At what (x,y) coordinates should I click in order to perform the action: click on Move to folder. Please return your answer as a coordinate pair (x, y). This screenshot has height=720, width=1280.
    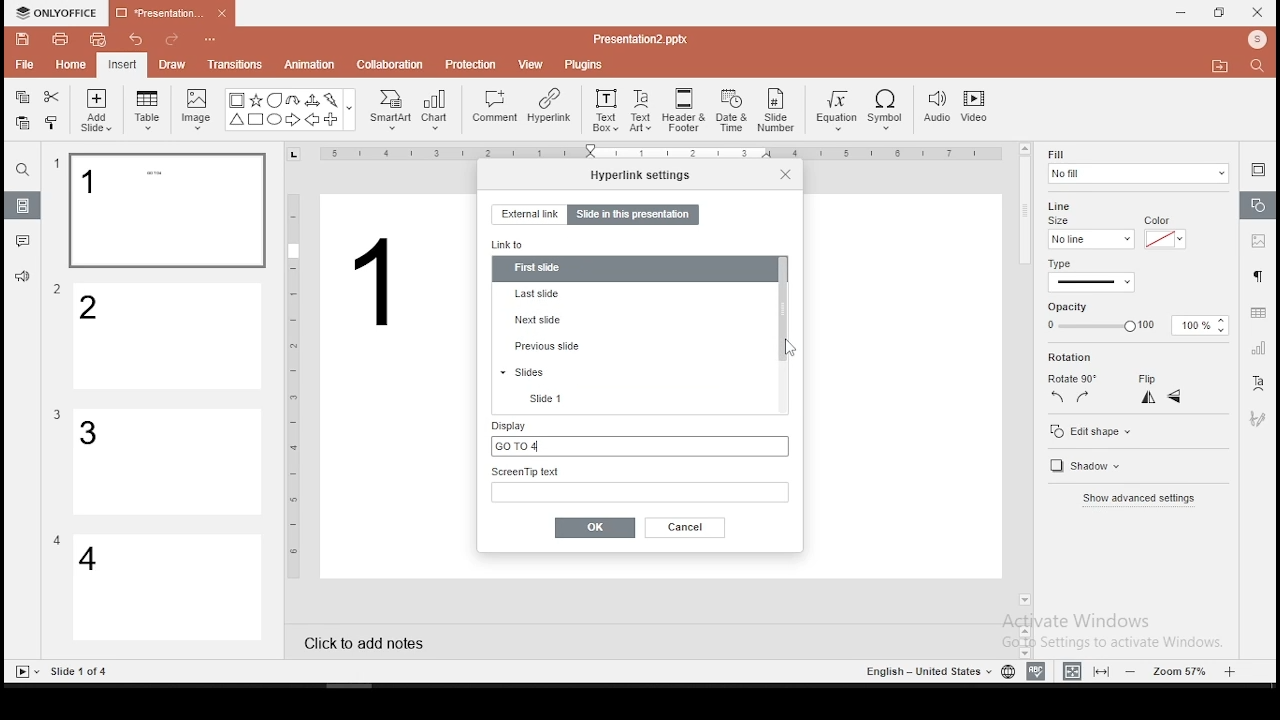
    Looking at the image, I should click on (1223, 68).